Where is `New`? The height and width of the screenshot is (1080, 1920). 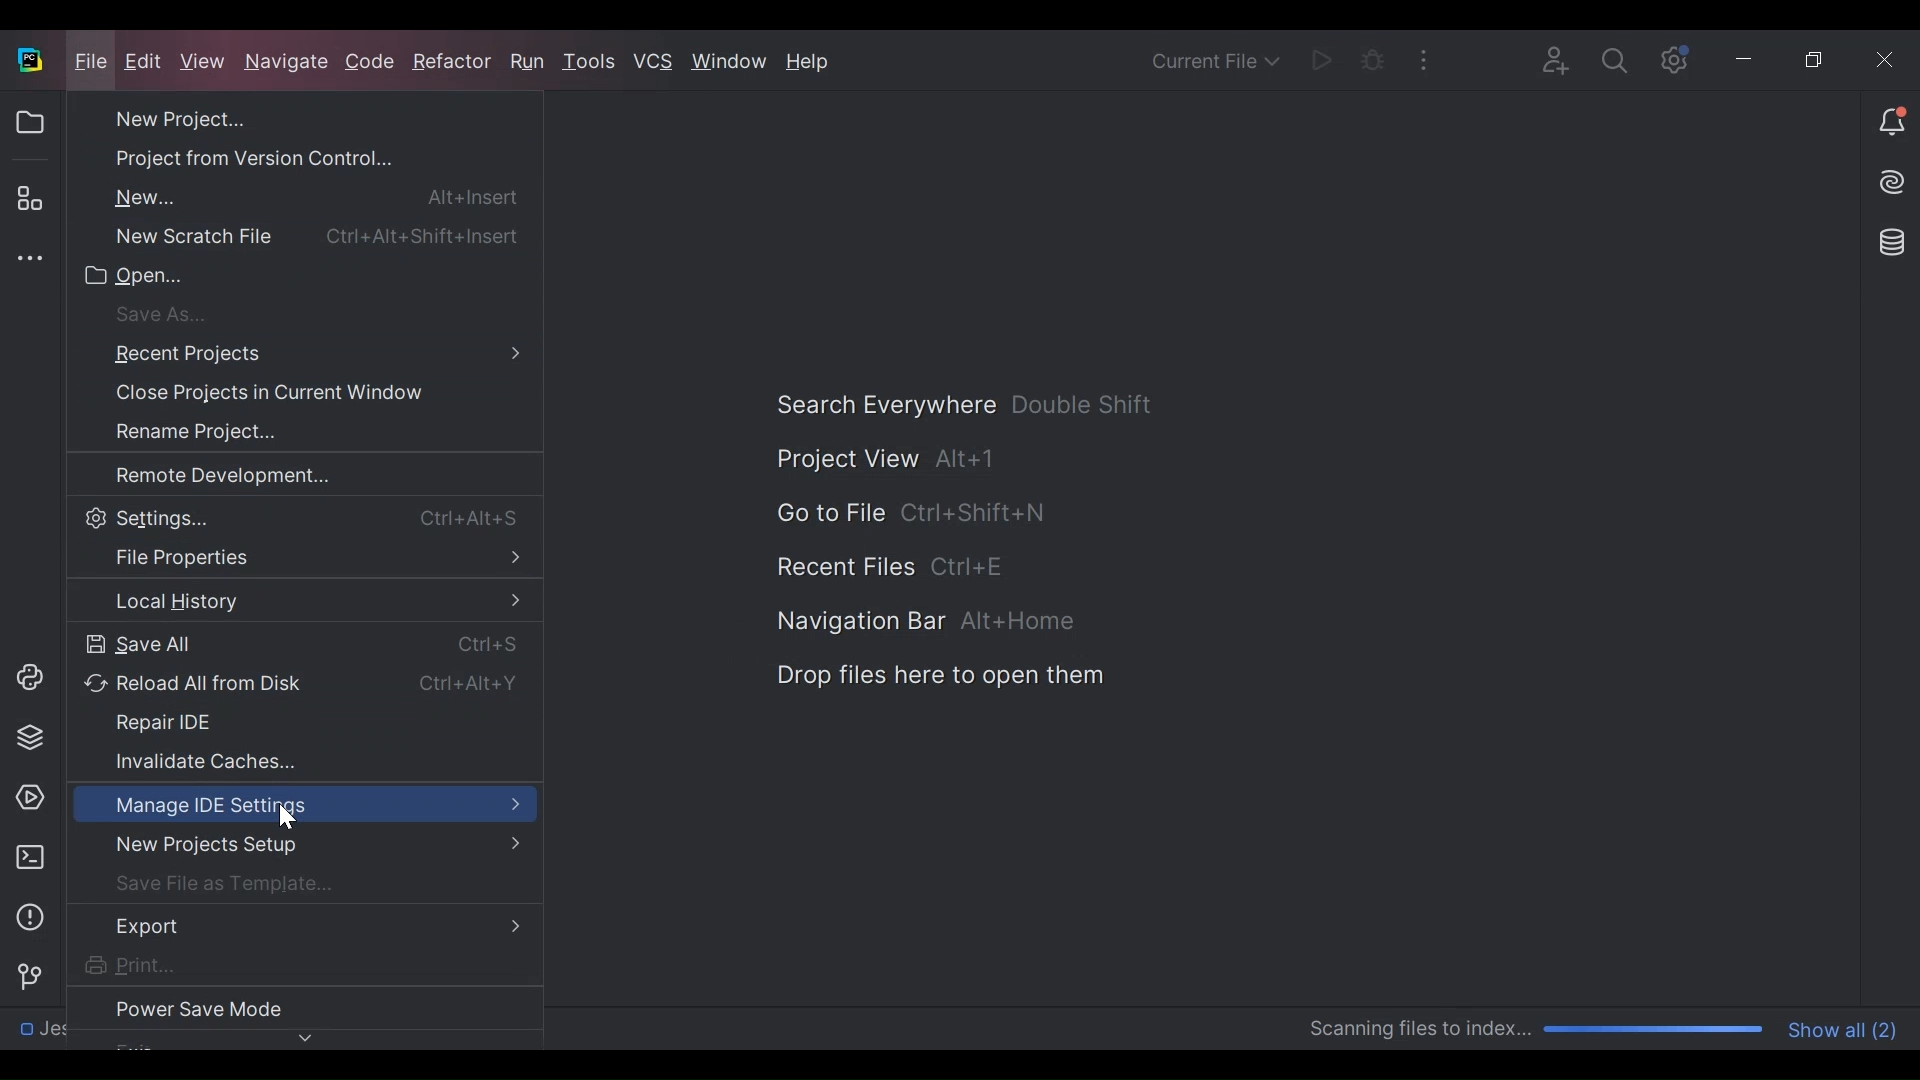
New is located at coordinates (295, 197).